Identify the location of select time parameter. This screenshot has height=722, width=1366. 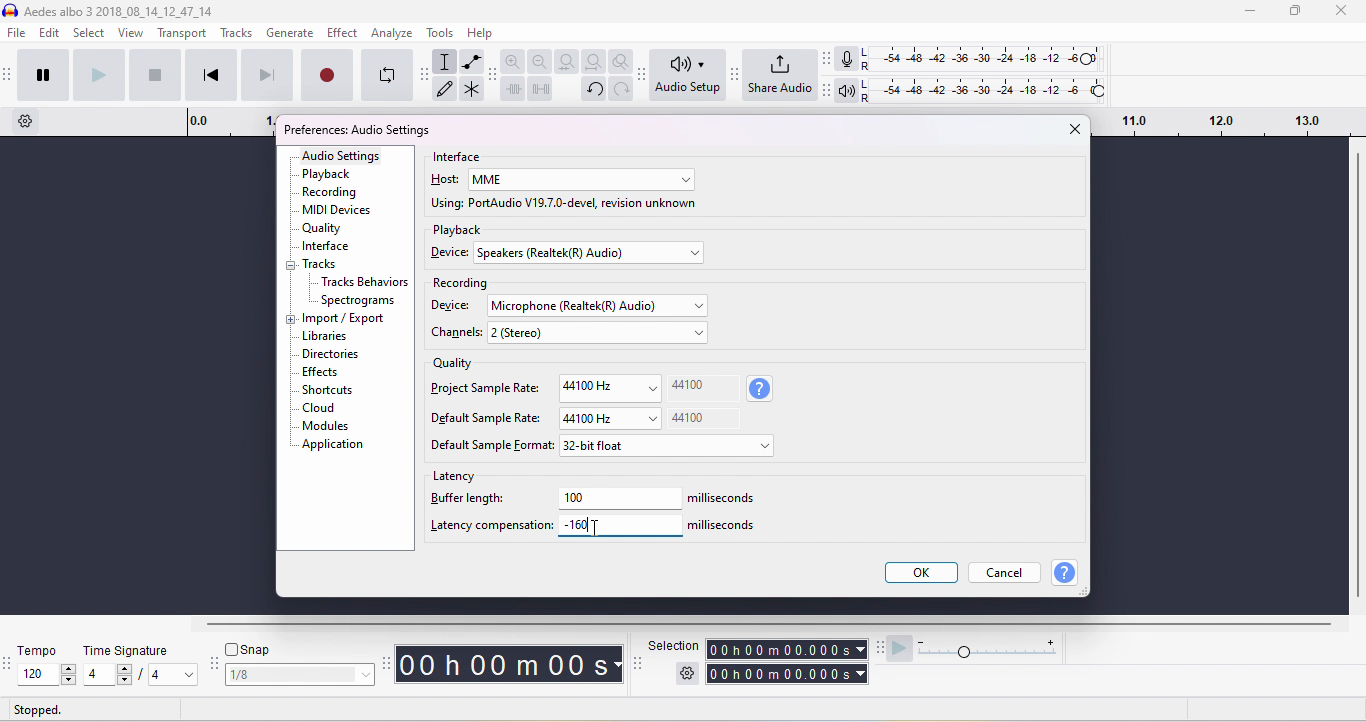
(861, 674).